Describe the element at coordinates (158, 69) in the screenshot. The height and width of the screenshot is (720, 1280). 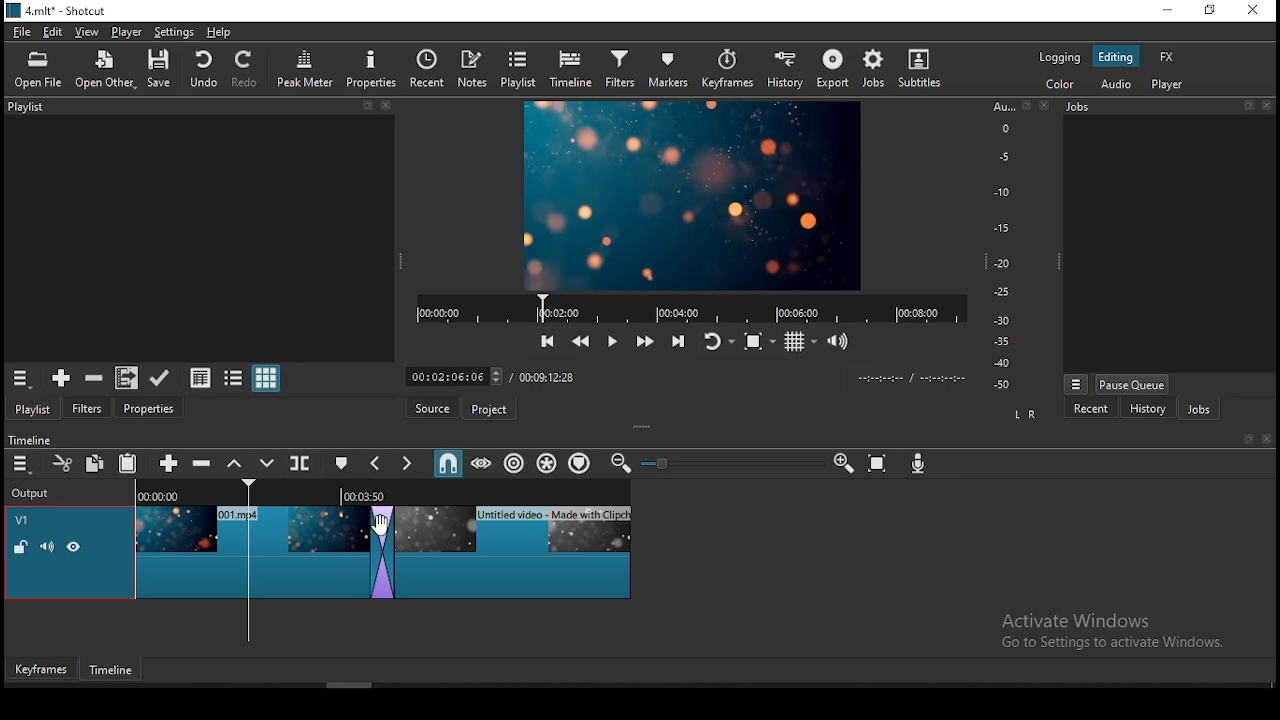
I see `save` at that location.